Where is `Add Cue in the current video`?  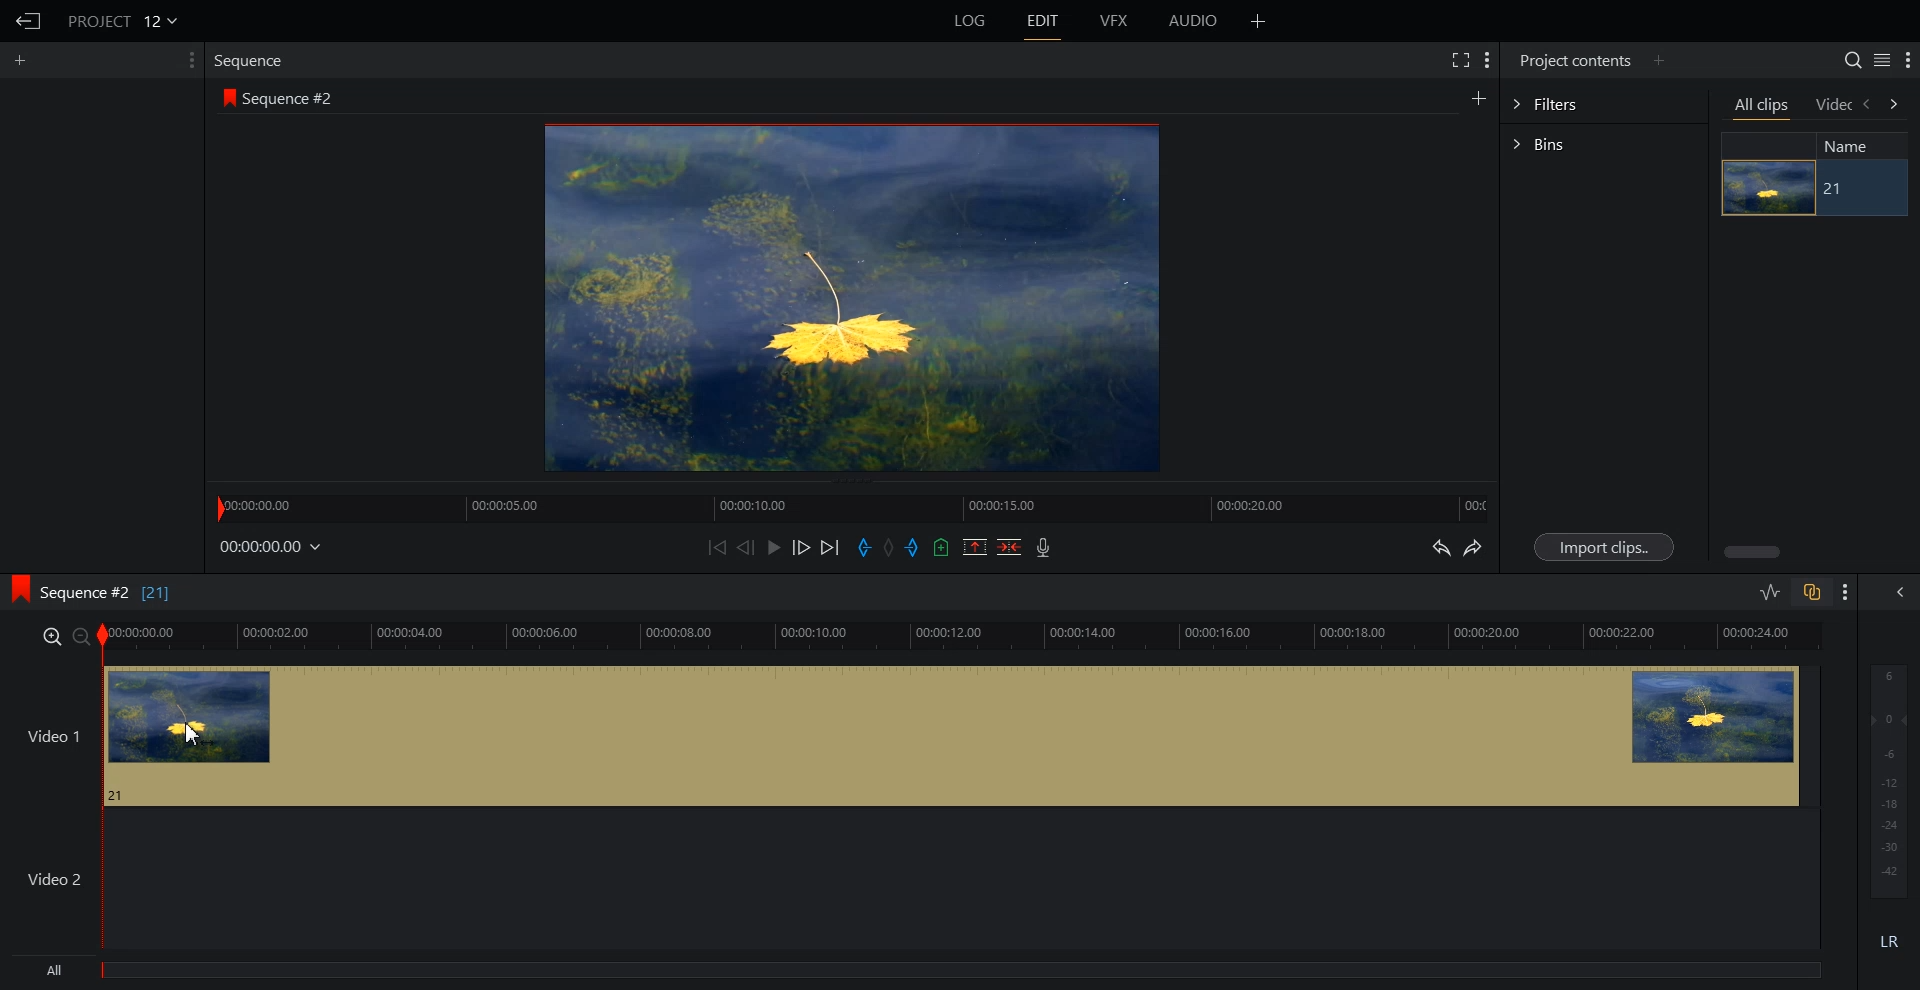 Add Cue in the current video is located at coordinates (942, 546).